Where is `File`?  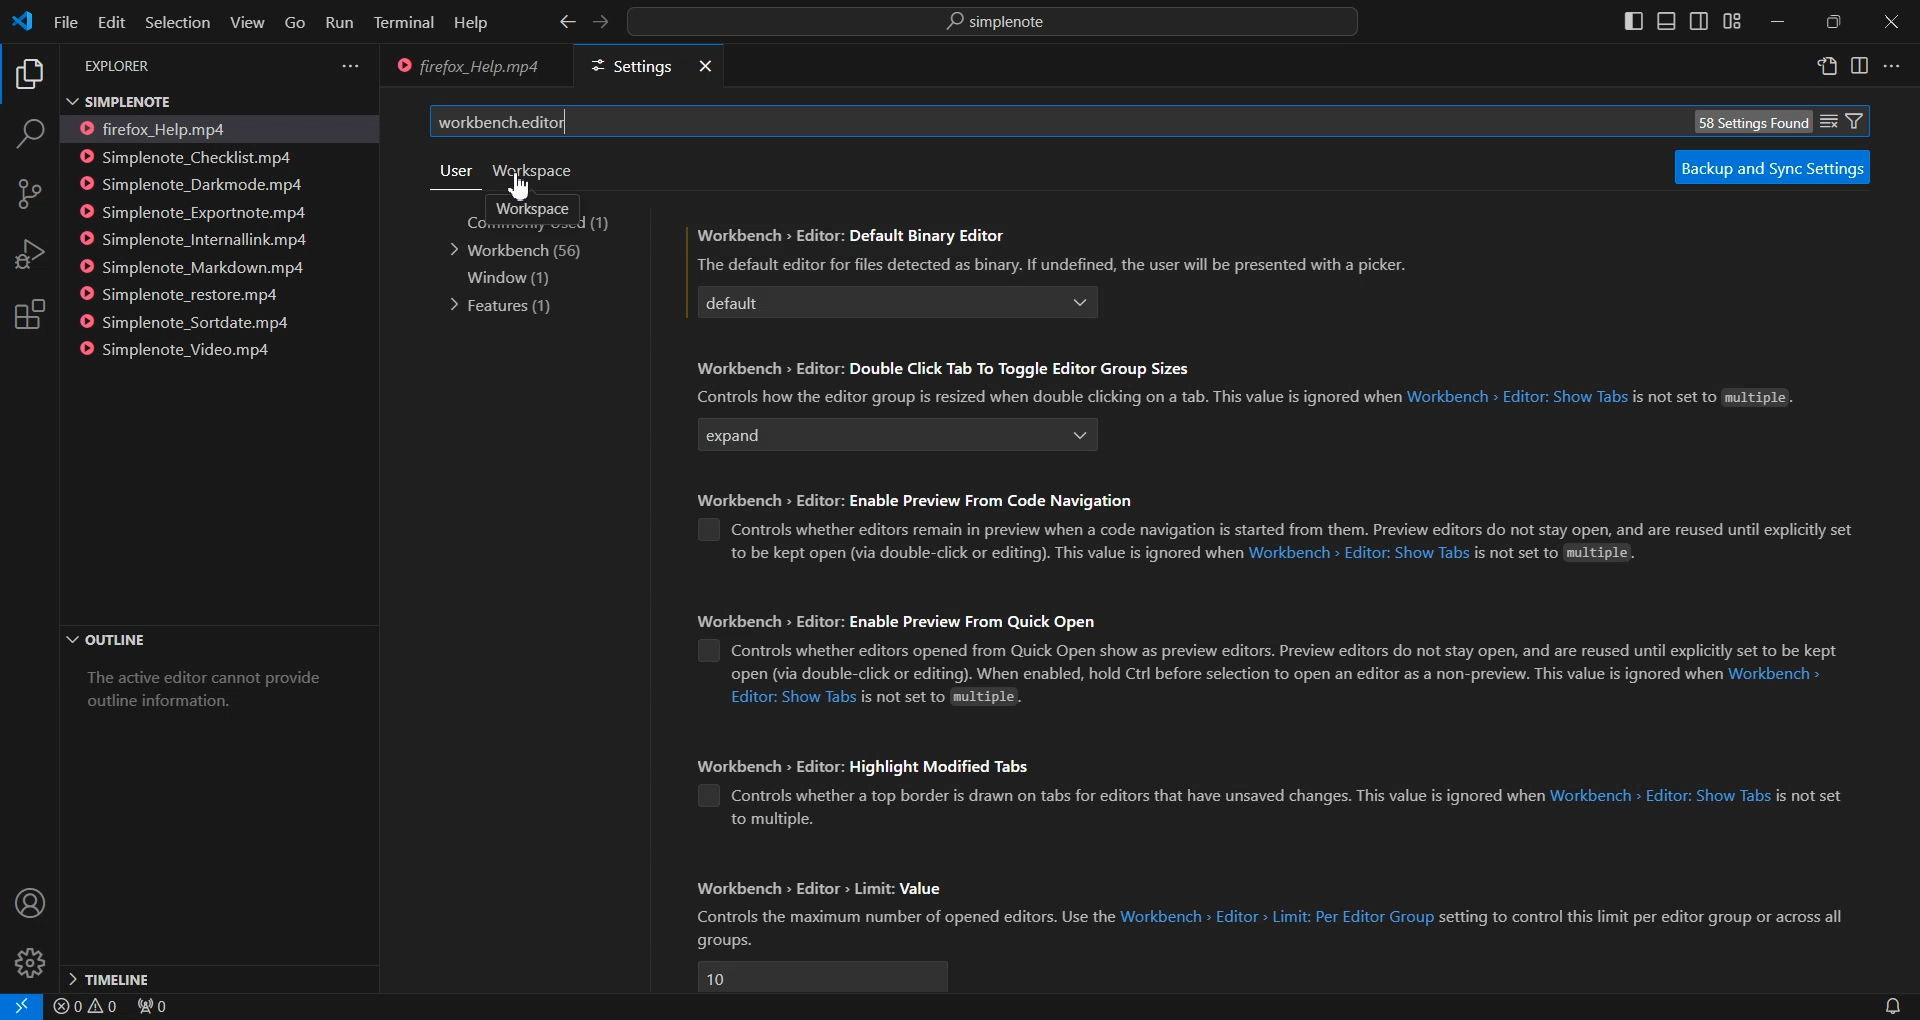
File is located at coordinates (64, 21).